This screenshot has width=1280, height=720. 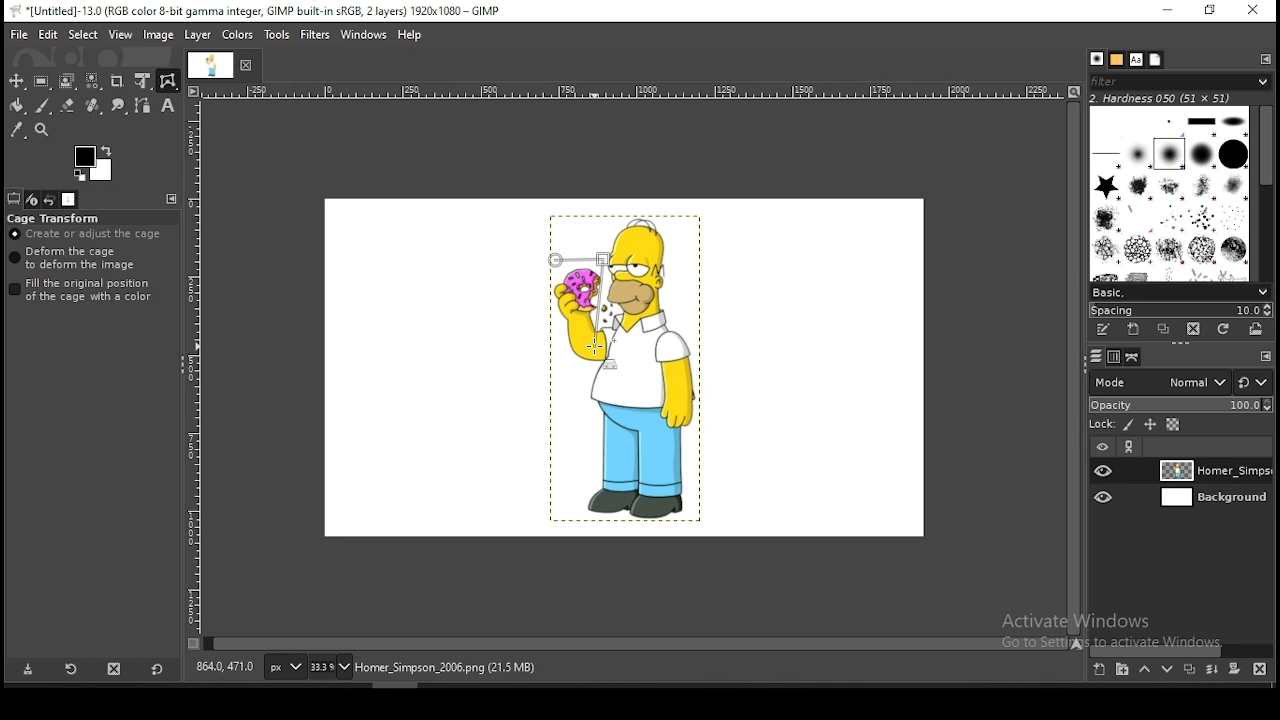 I want to click on select, so click(x=83, y=34).